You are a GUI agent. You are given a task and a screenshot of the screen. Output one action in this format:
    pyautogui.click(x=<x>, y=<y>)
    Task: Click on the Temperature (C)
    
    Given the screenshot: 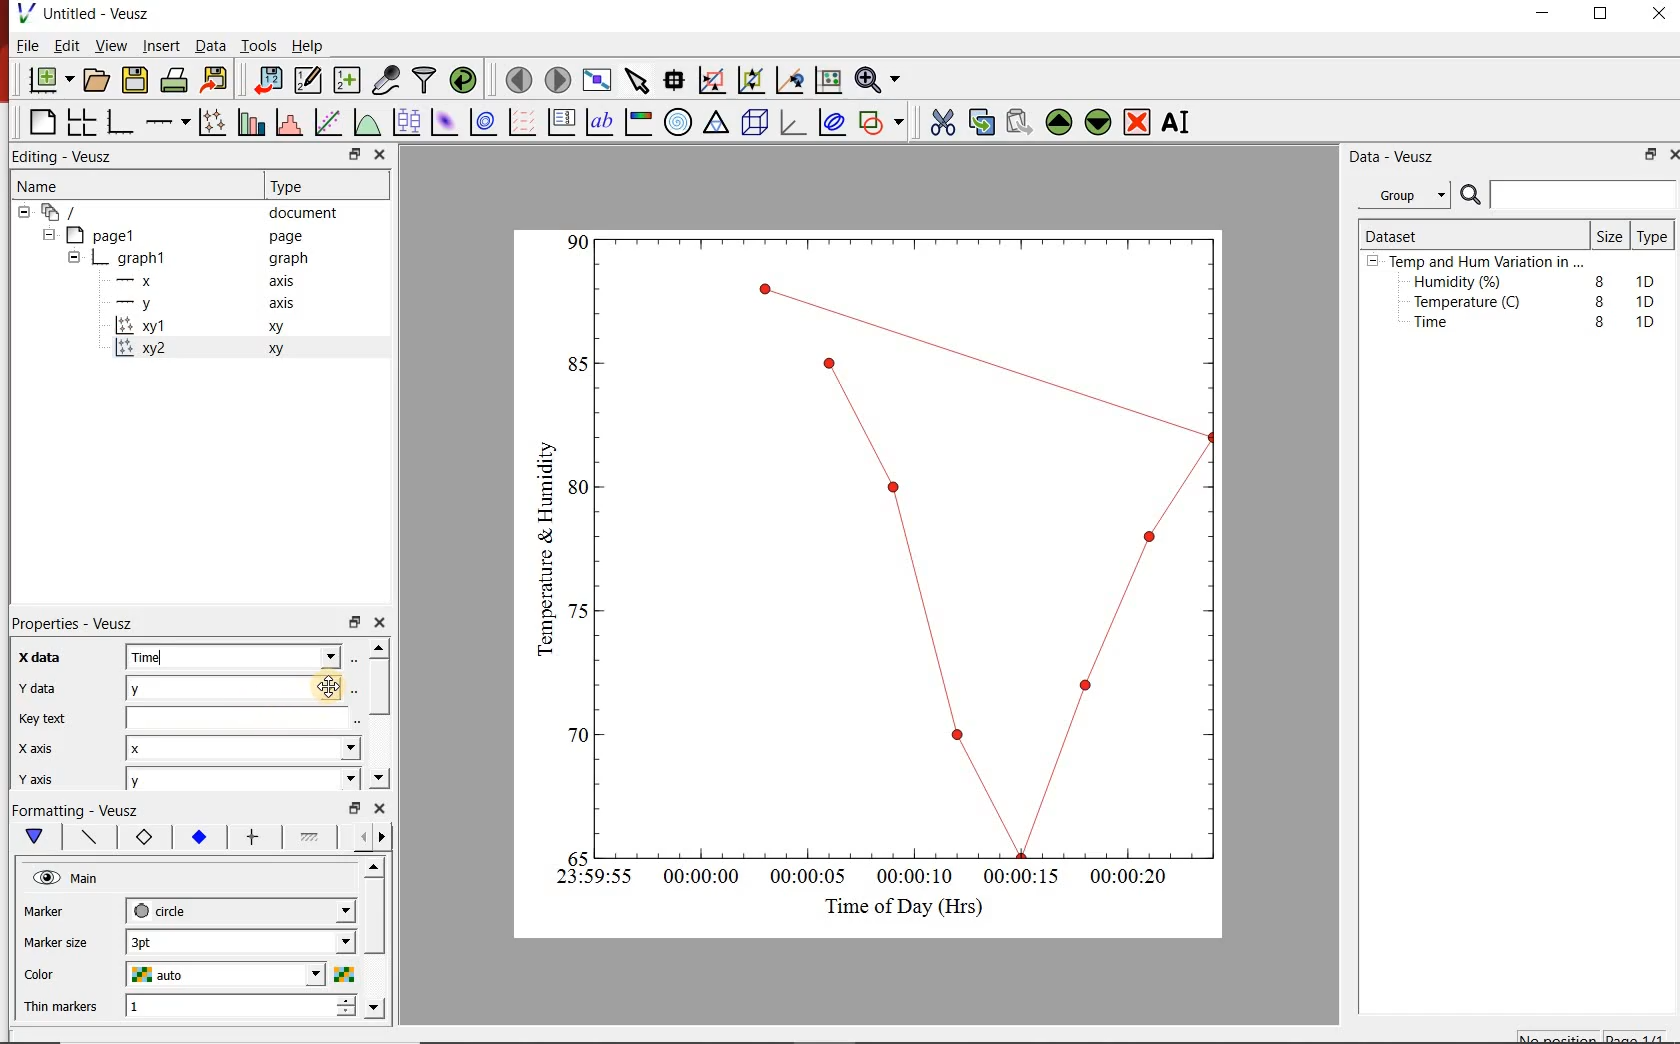 What is the action you would take?
    pyautogui.click(x=1471, y=304)
    